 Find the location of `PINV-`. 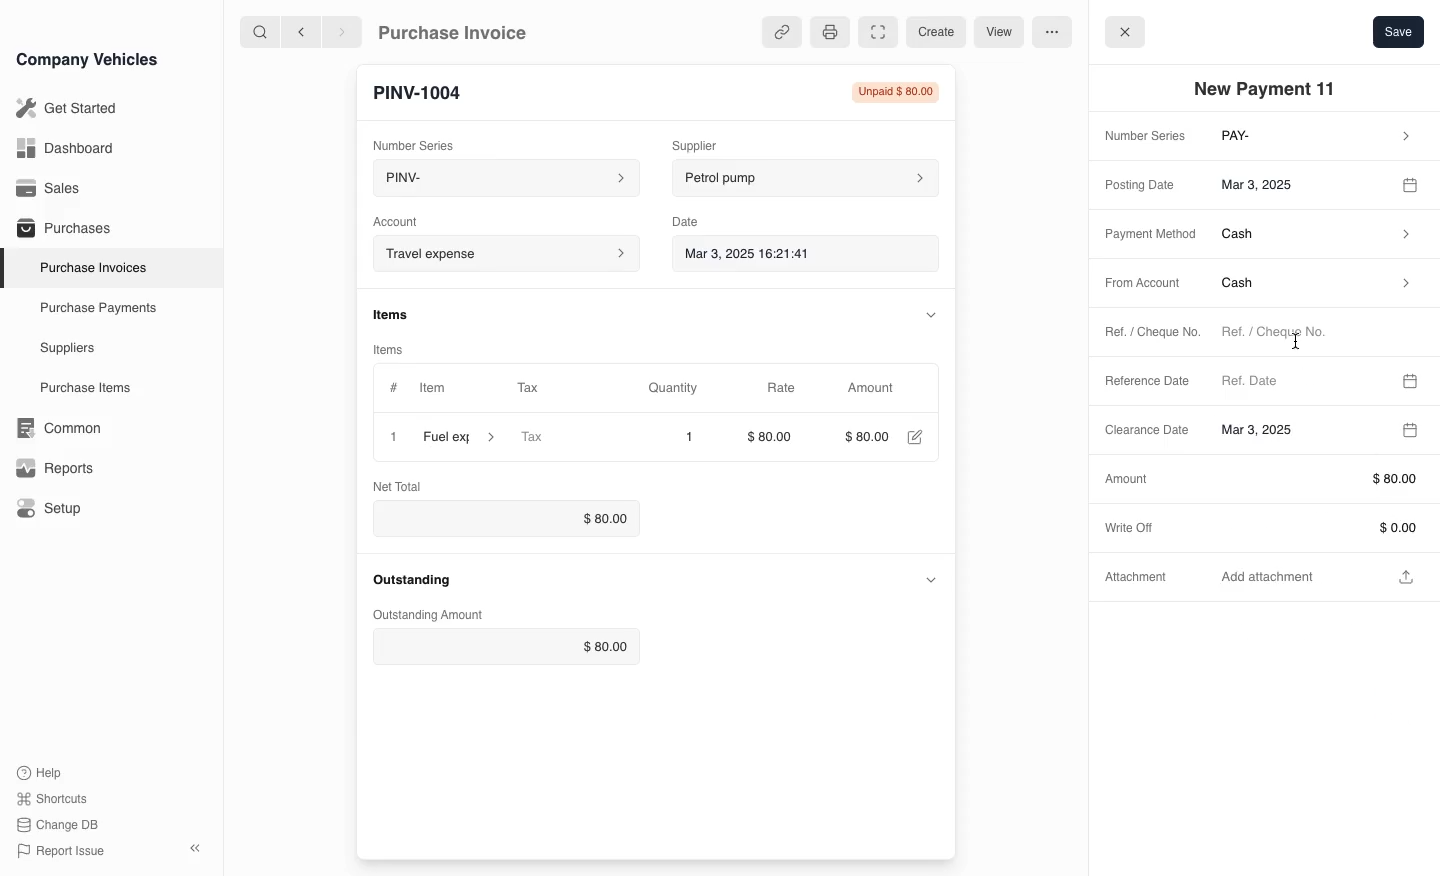

PINV- is located at coordinates (496, 180).